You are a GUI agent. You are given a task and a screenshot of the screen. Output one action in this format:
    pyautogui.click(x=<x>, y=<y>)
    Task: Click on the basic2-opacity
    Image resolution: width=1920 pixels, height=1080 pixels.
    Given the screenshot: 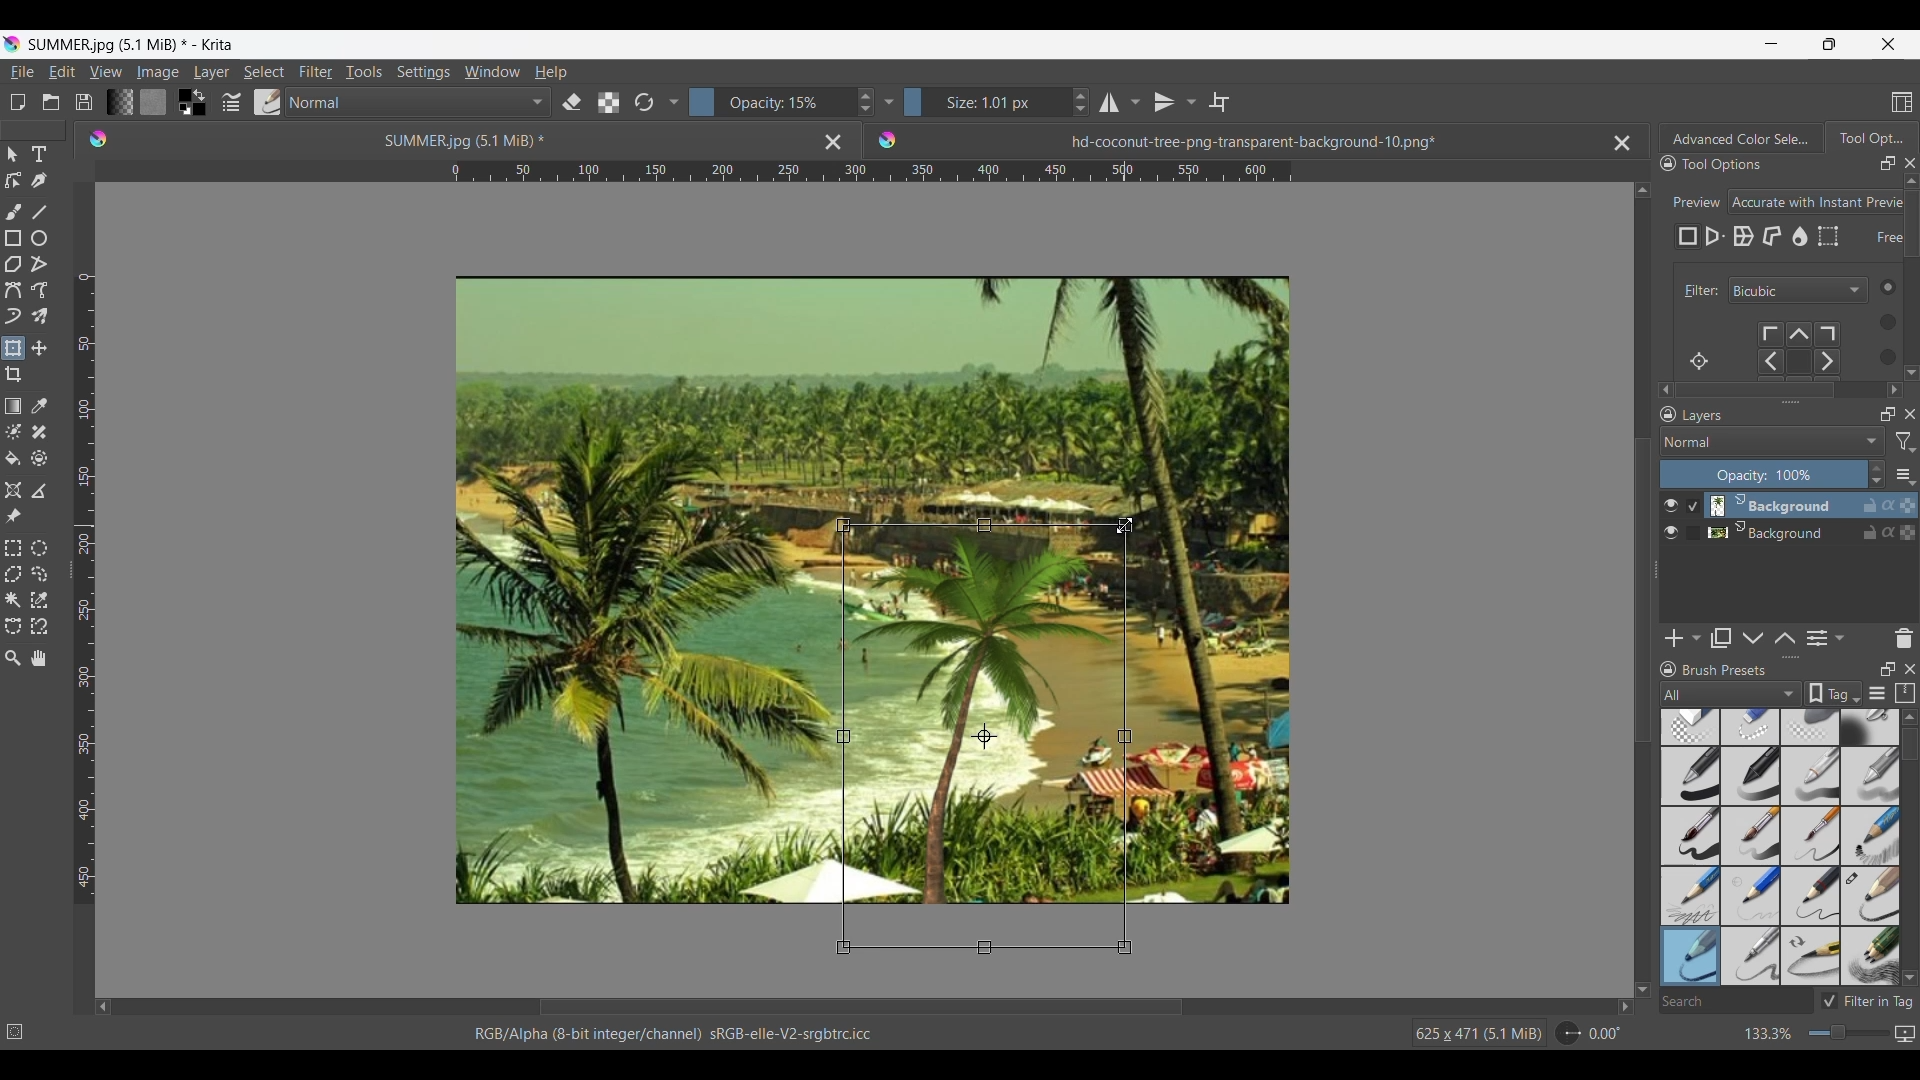 What is the action you would take?
    pyautogui.click(x=1751, y=776)
    